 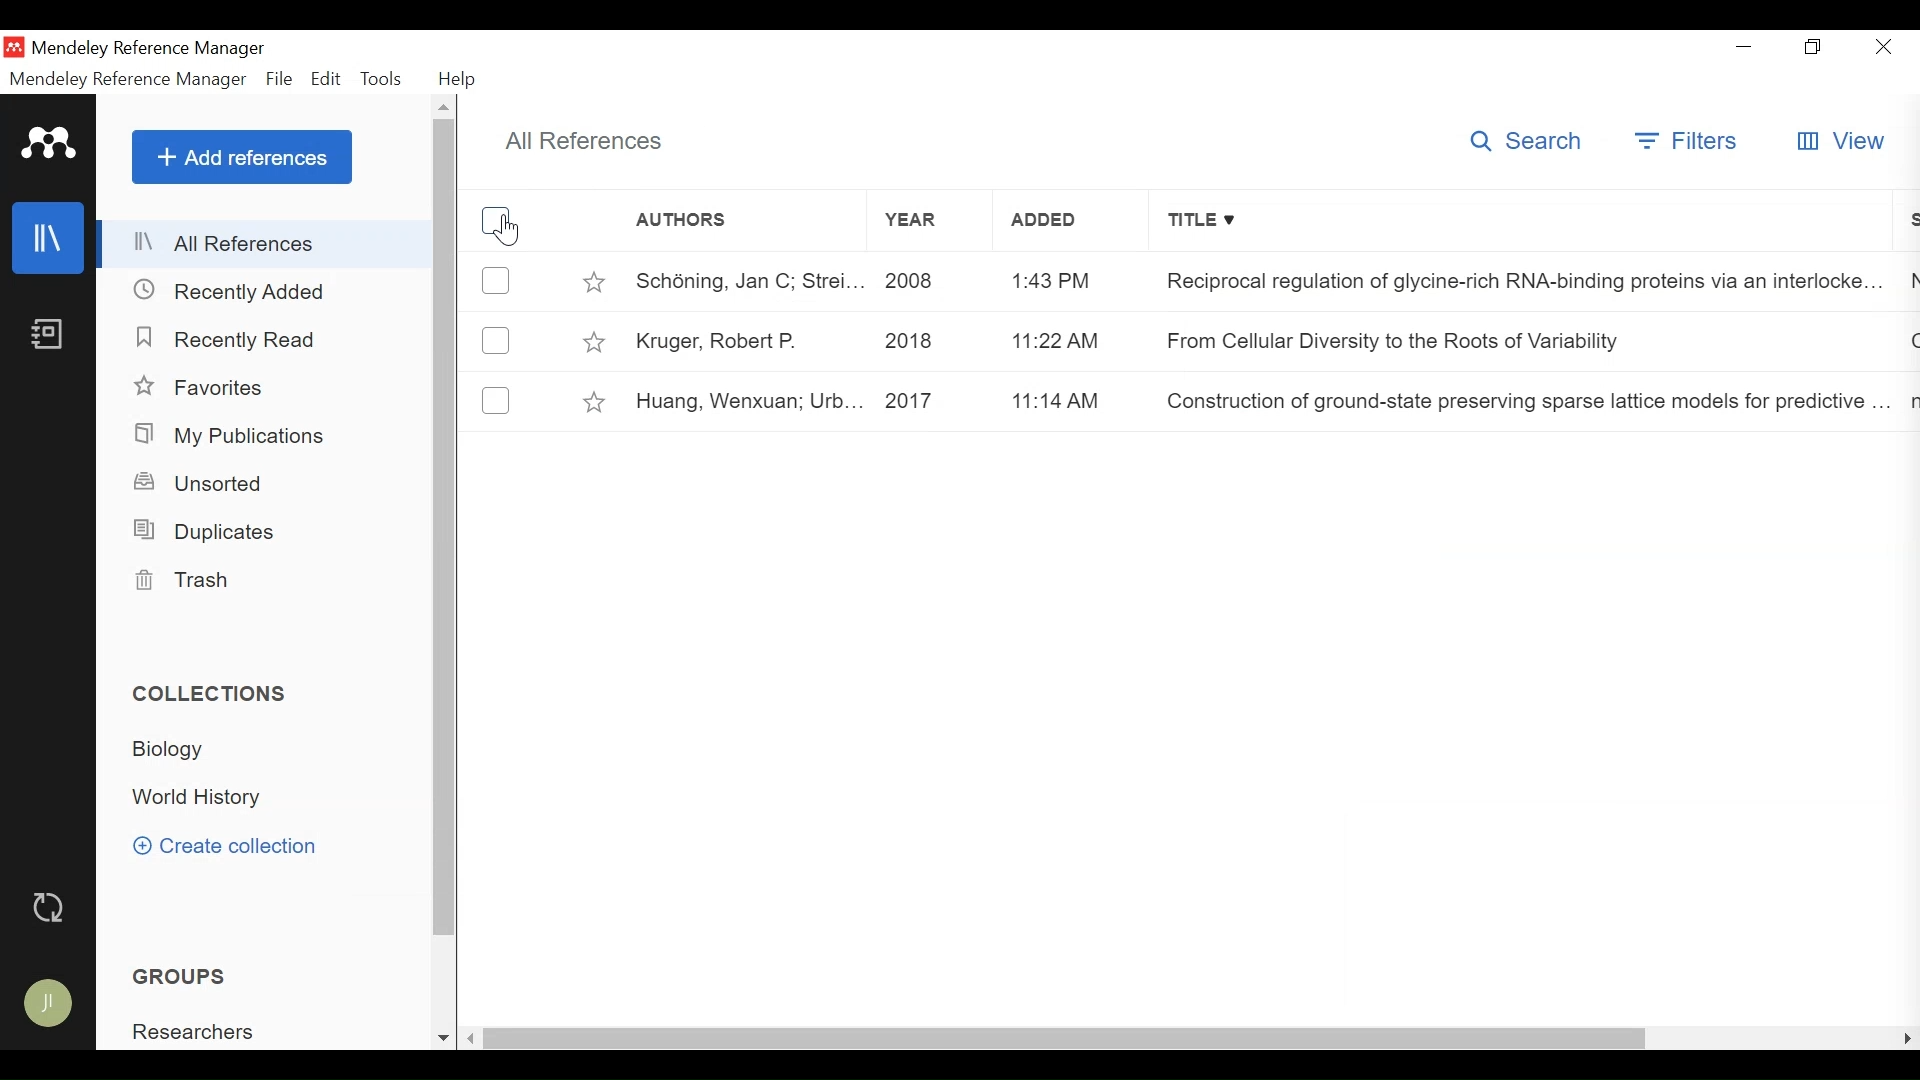 I want to click on Unsorted, so click(x=202, y=483).